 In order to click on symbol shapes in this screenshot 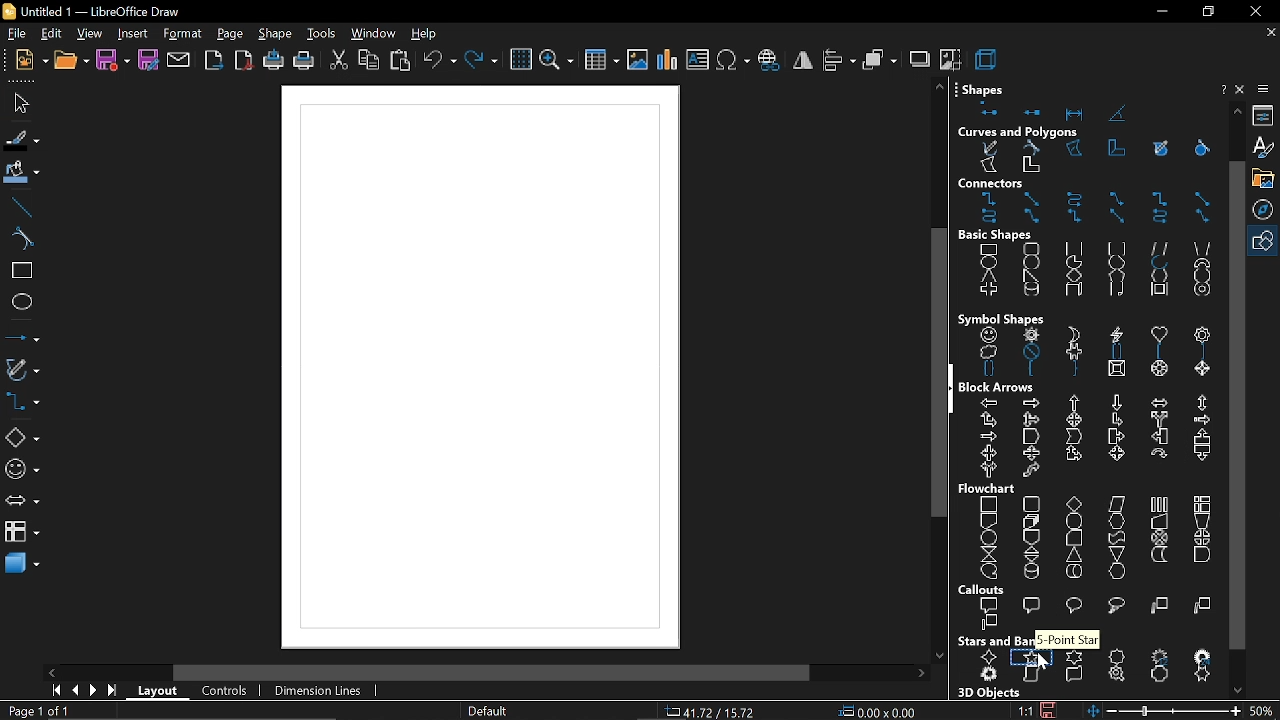, I will do `click(23, 472)`.